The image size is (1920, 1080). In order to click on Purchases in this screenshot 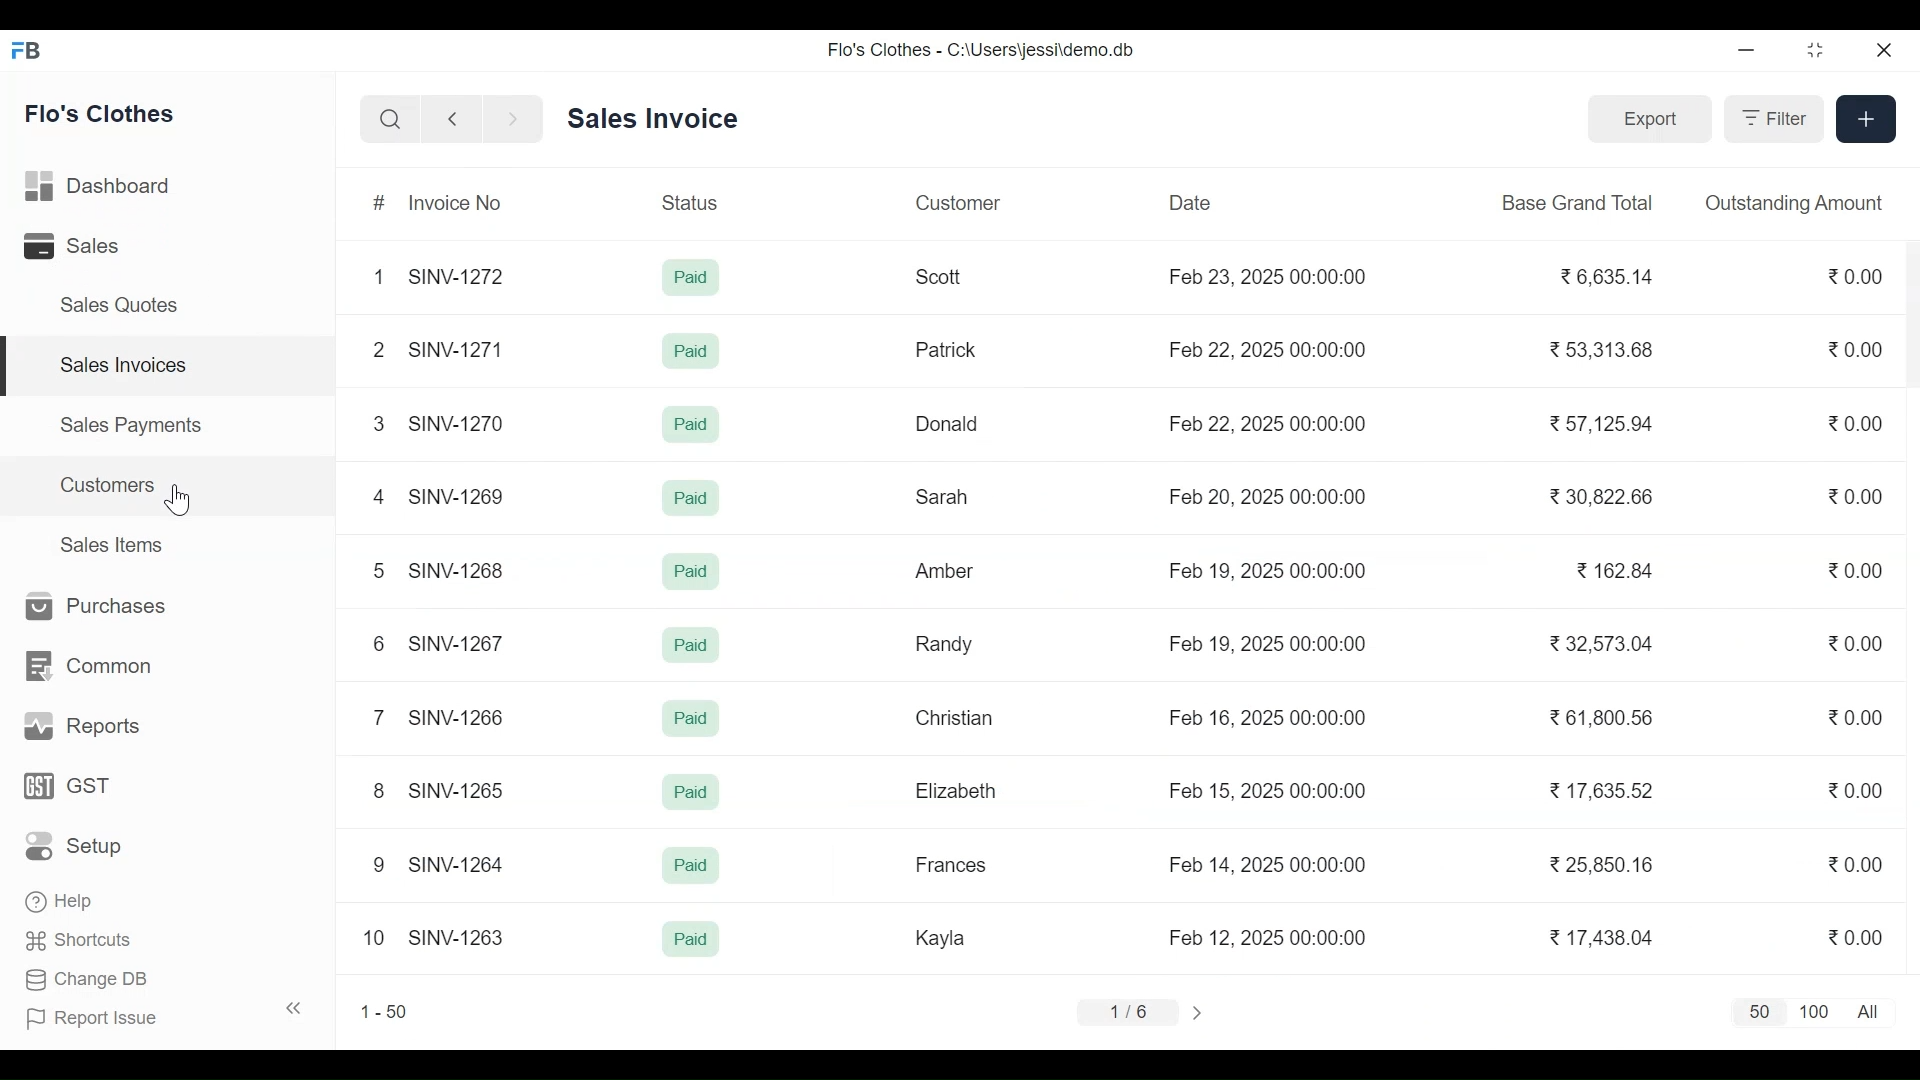, I will do `click(90, 607)`.